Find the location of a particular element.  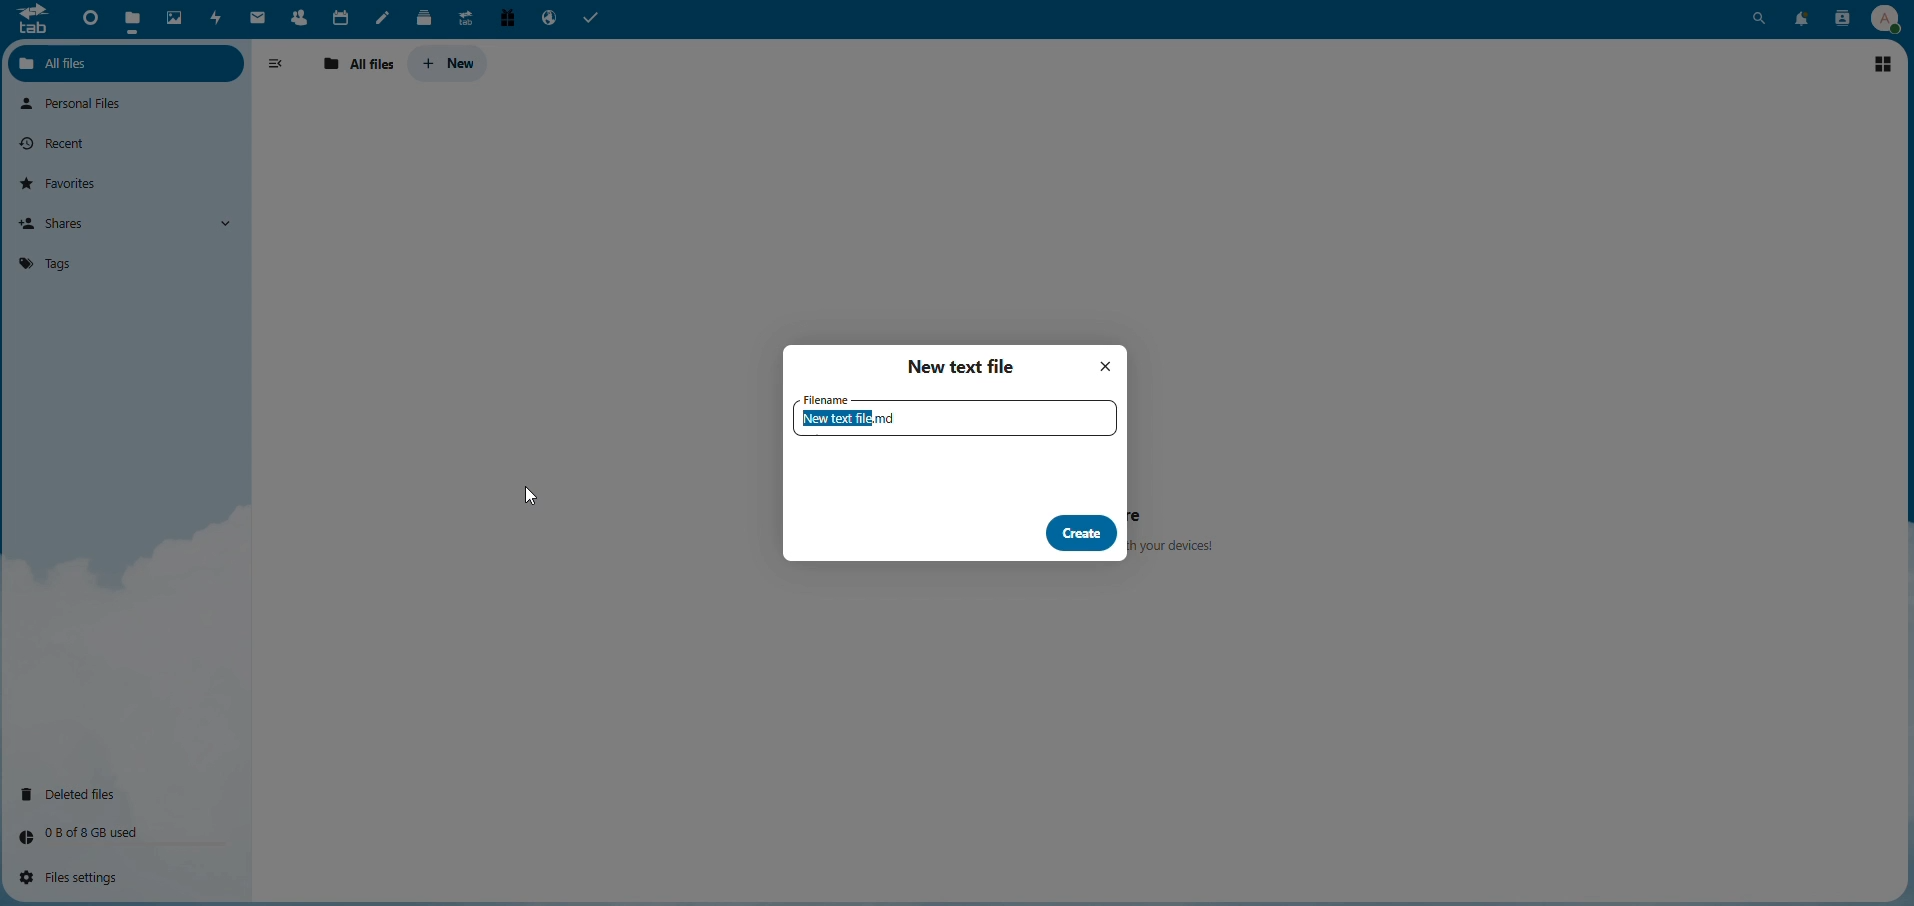

Favorites is located at coordinates (67, 182).